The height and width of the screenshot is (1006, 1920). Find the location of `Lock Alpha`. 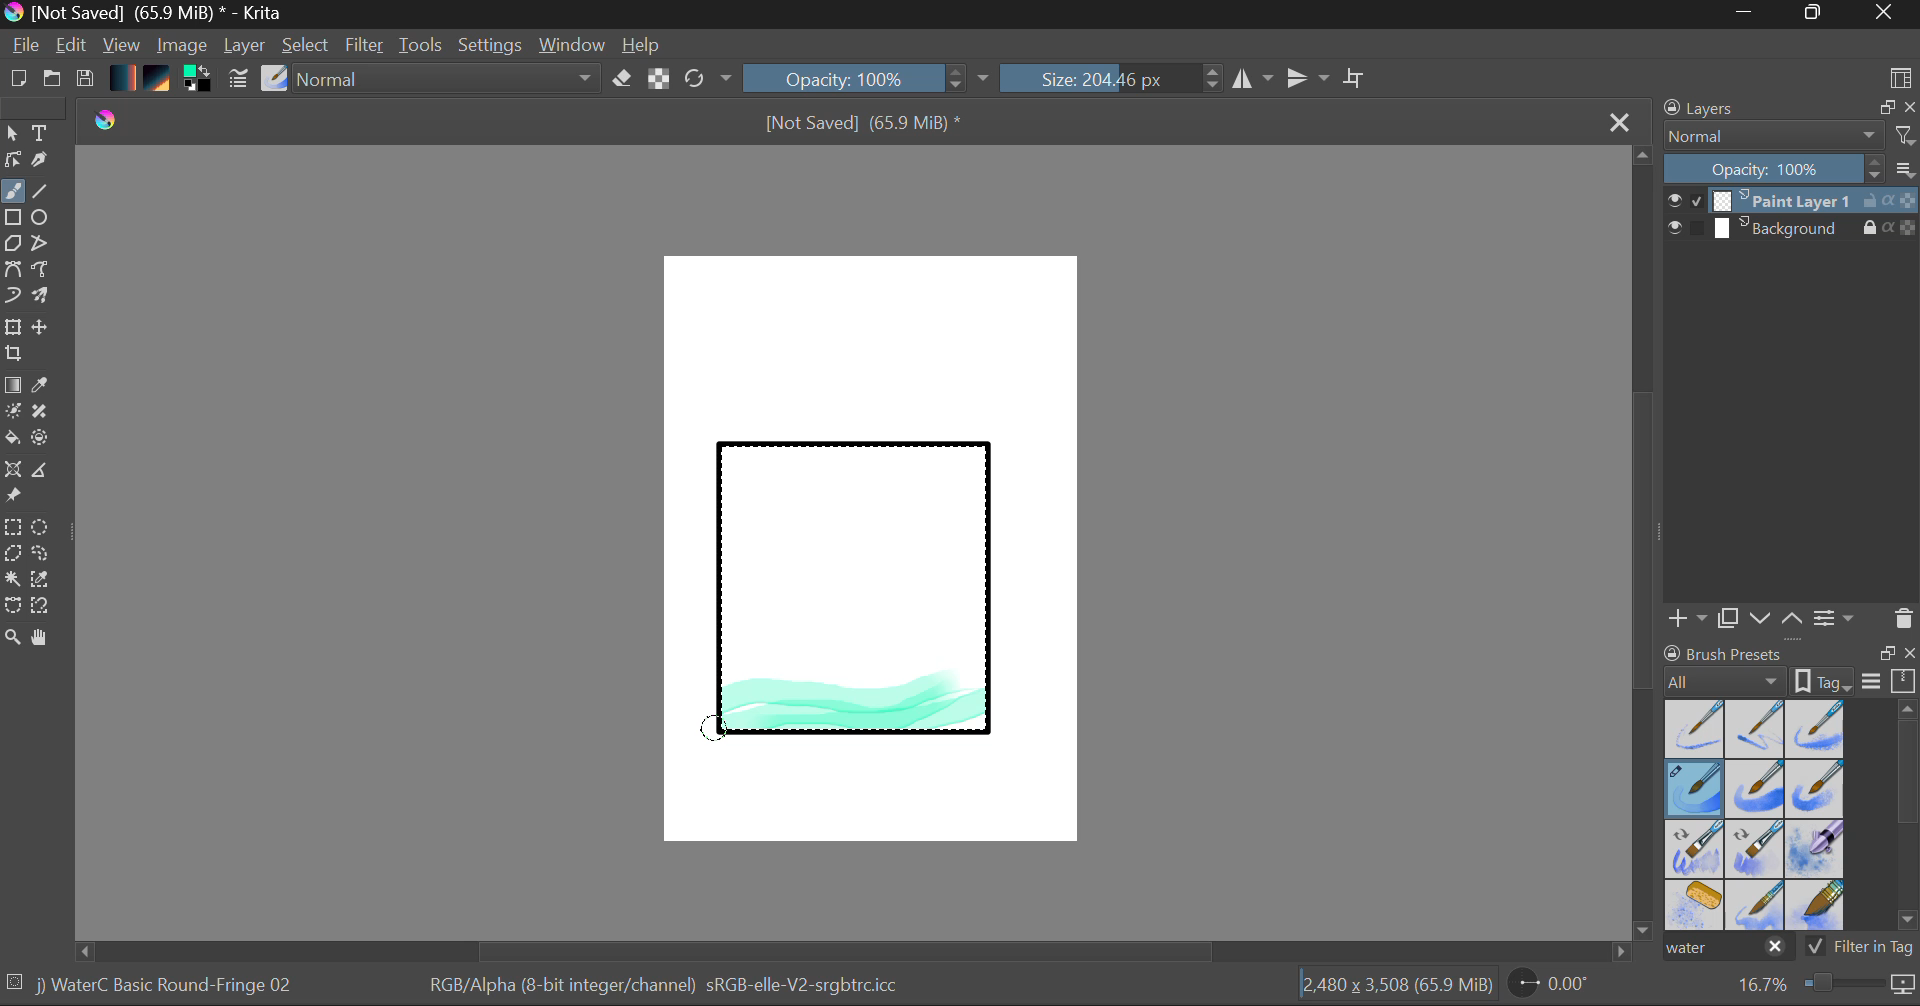

Lock Alpha is located at coordinates (656, 80).